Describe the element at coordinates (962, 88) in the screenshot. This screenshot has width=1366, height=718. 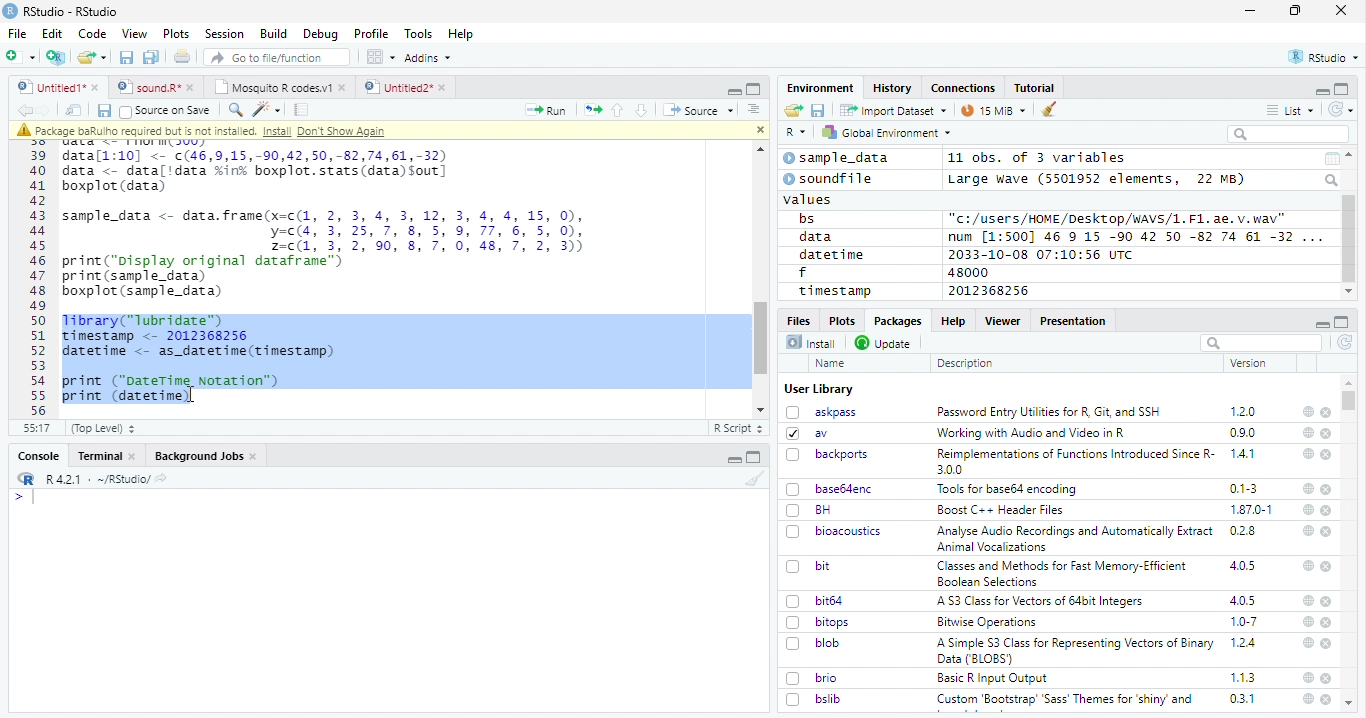
I see `Connections` at that location.